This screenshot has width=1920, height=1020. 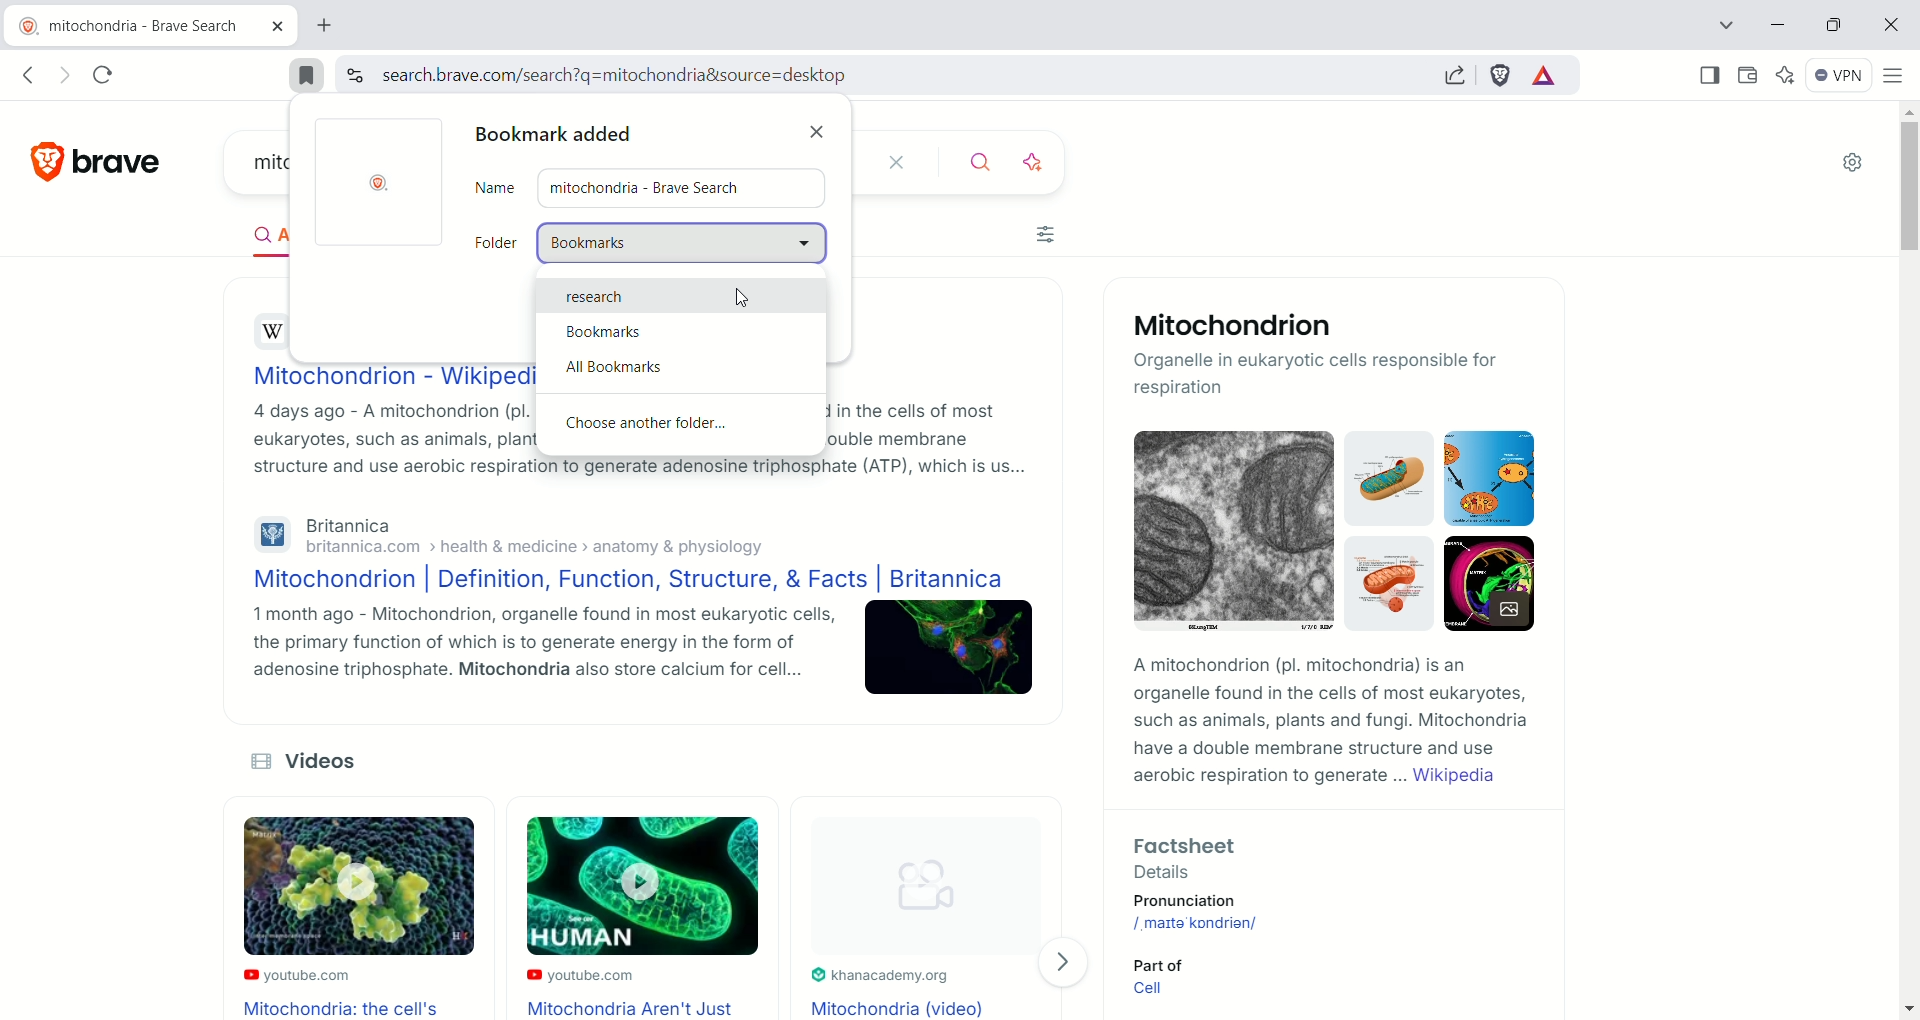 I want to click on maximize, so click(x=1834, y=26).